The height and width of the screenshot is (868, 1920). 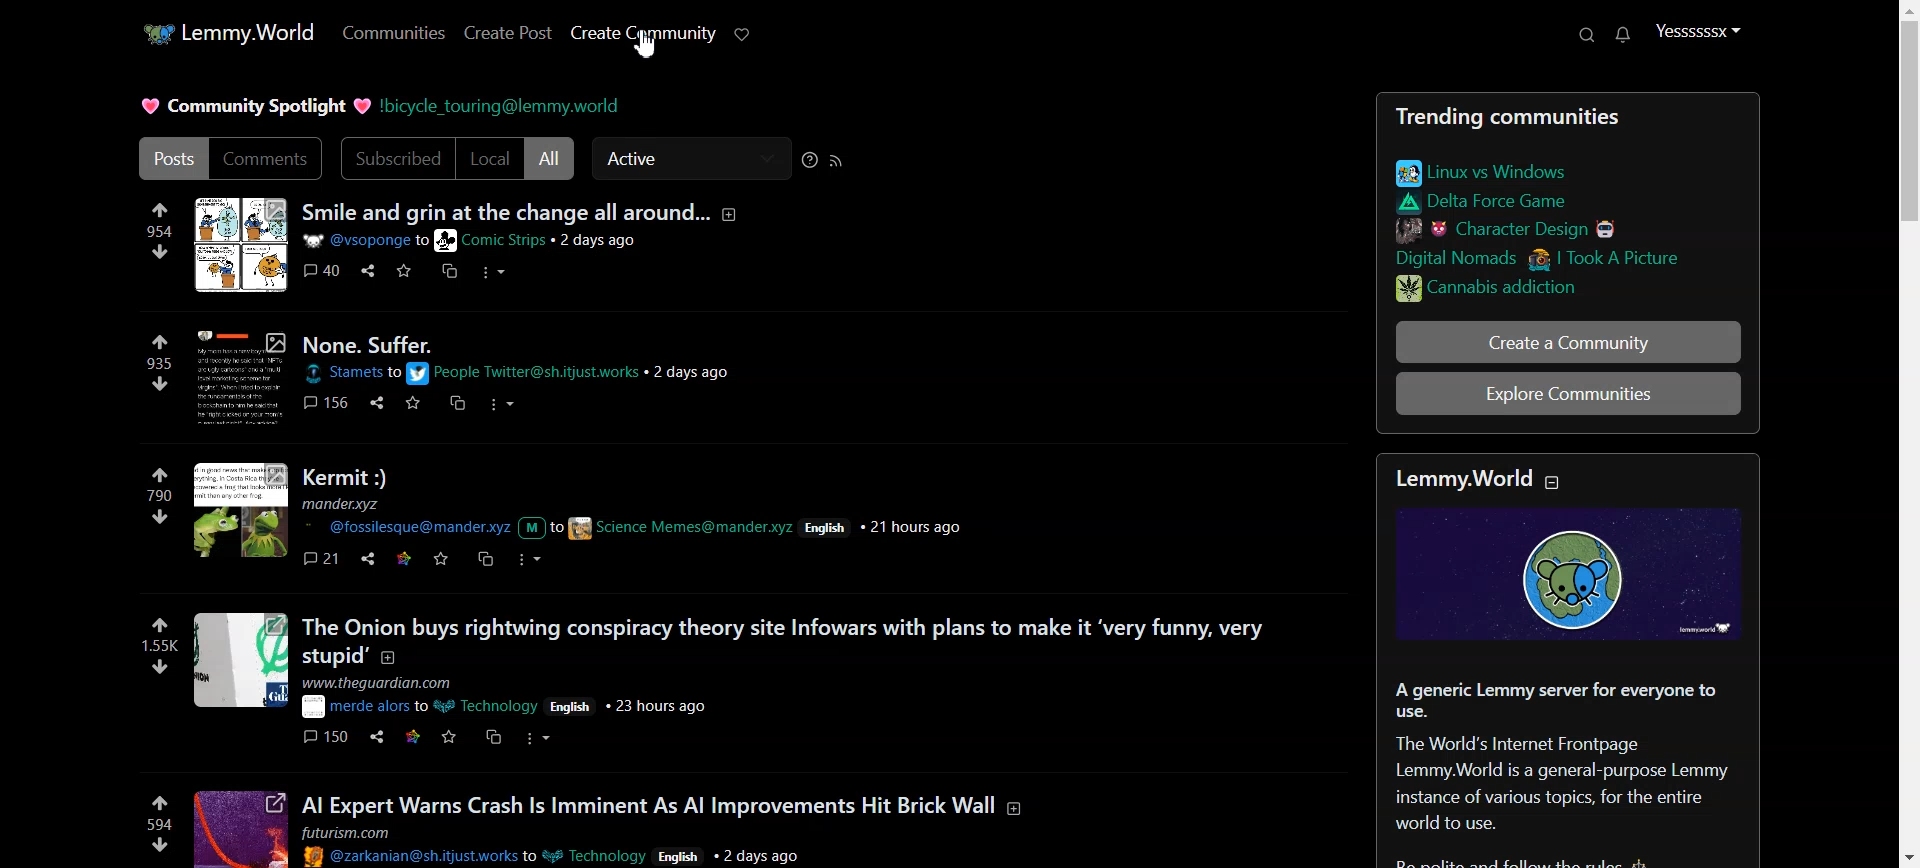 I want to click on Posts, so click(x=1562, y=771).